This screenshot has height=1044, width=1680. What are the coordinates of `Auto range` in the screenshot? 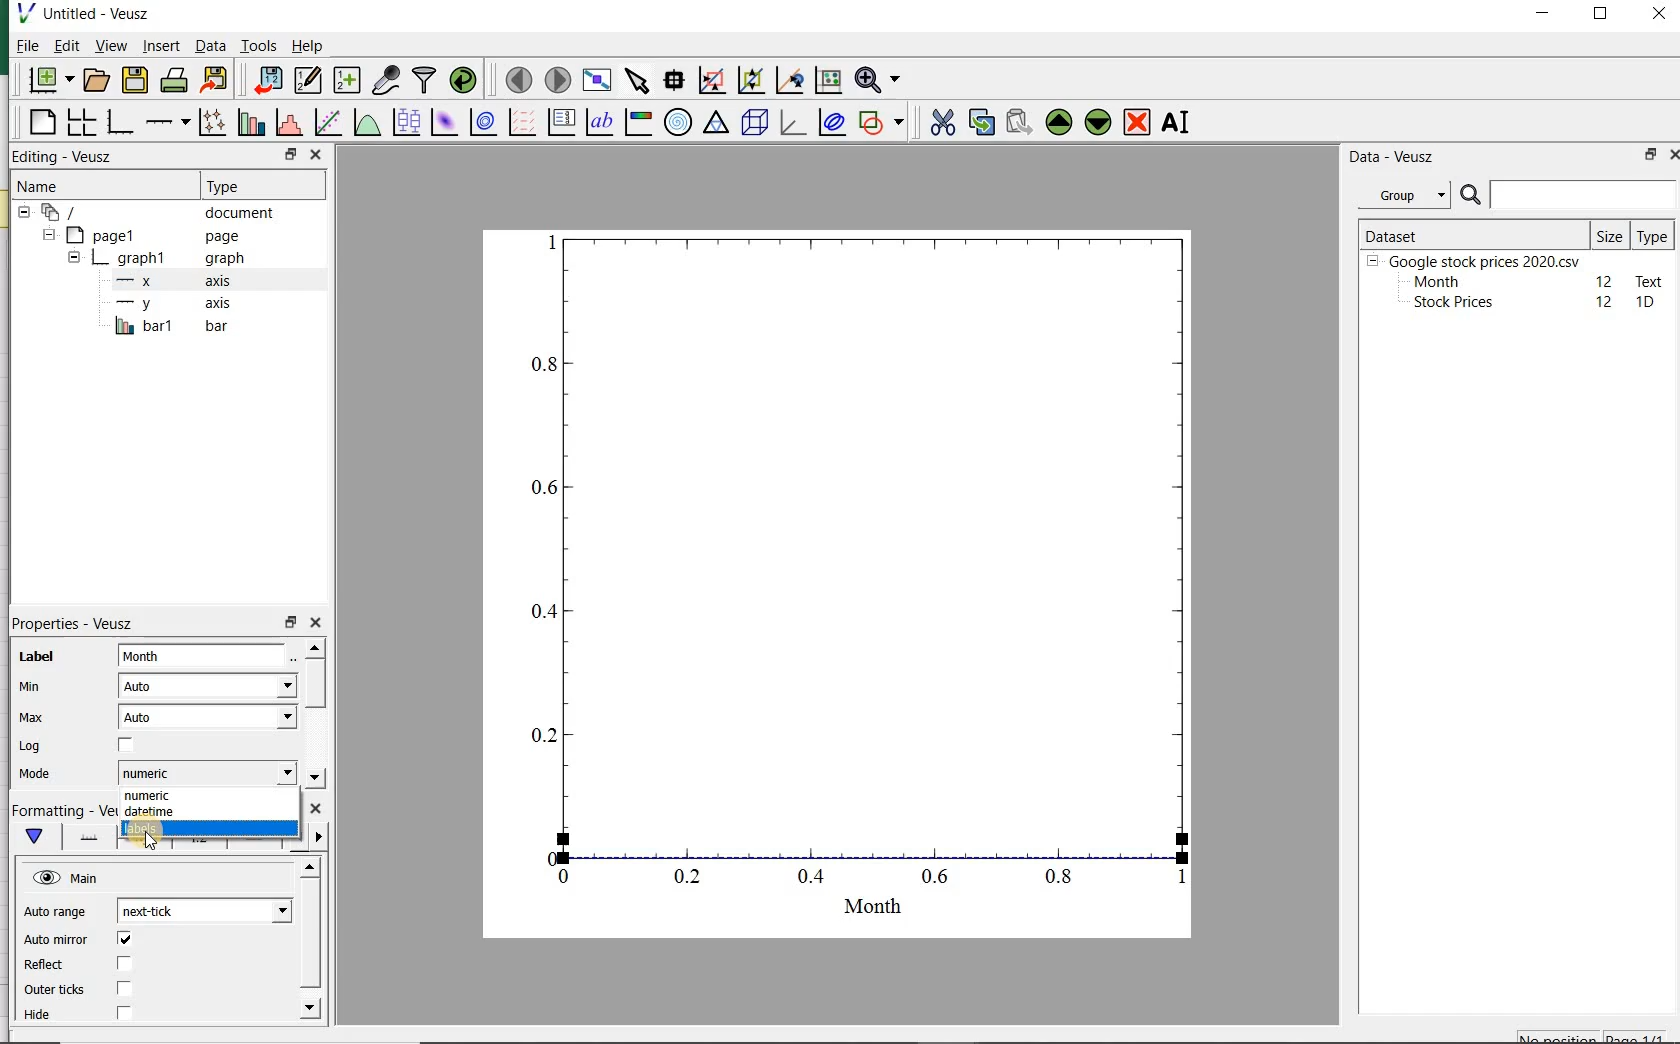 It's located at (55, 913).